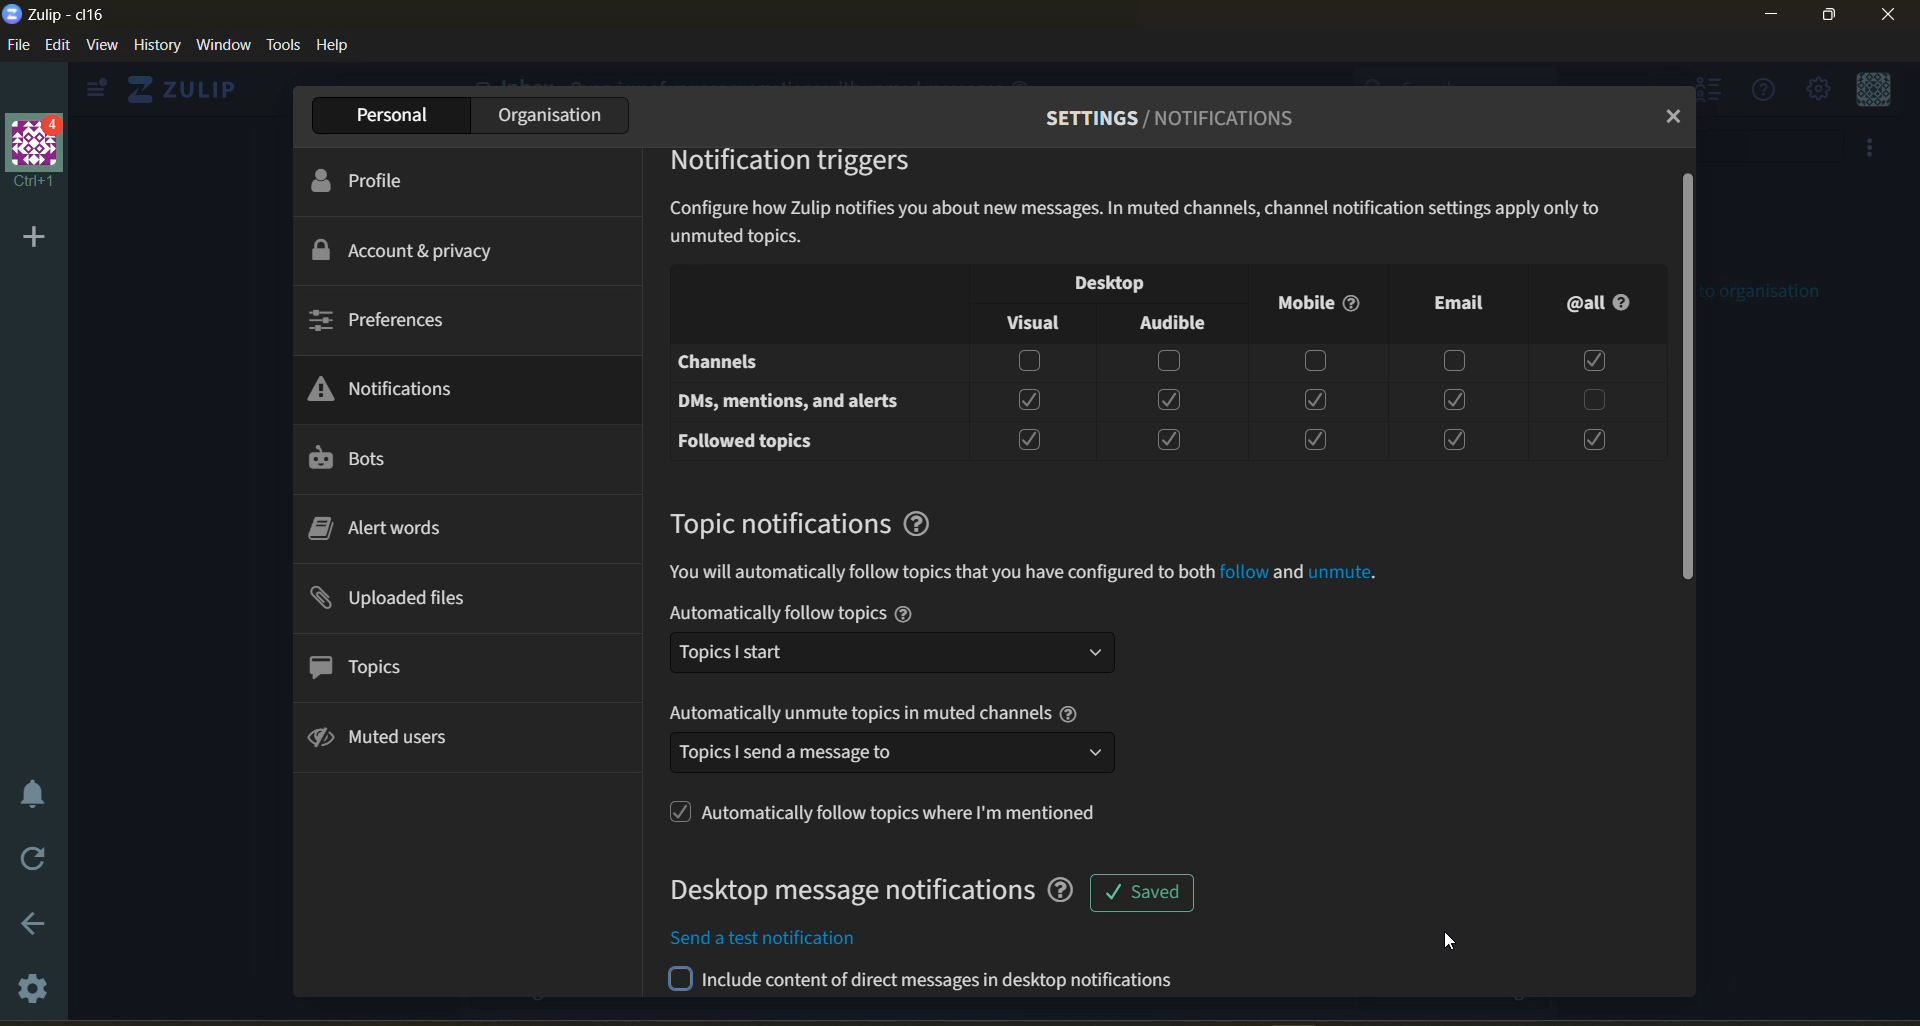 The image size is (1920, 1026). I want to click on Topic dropdown, so click(896, 652).